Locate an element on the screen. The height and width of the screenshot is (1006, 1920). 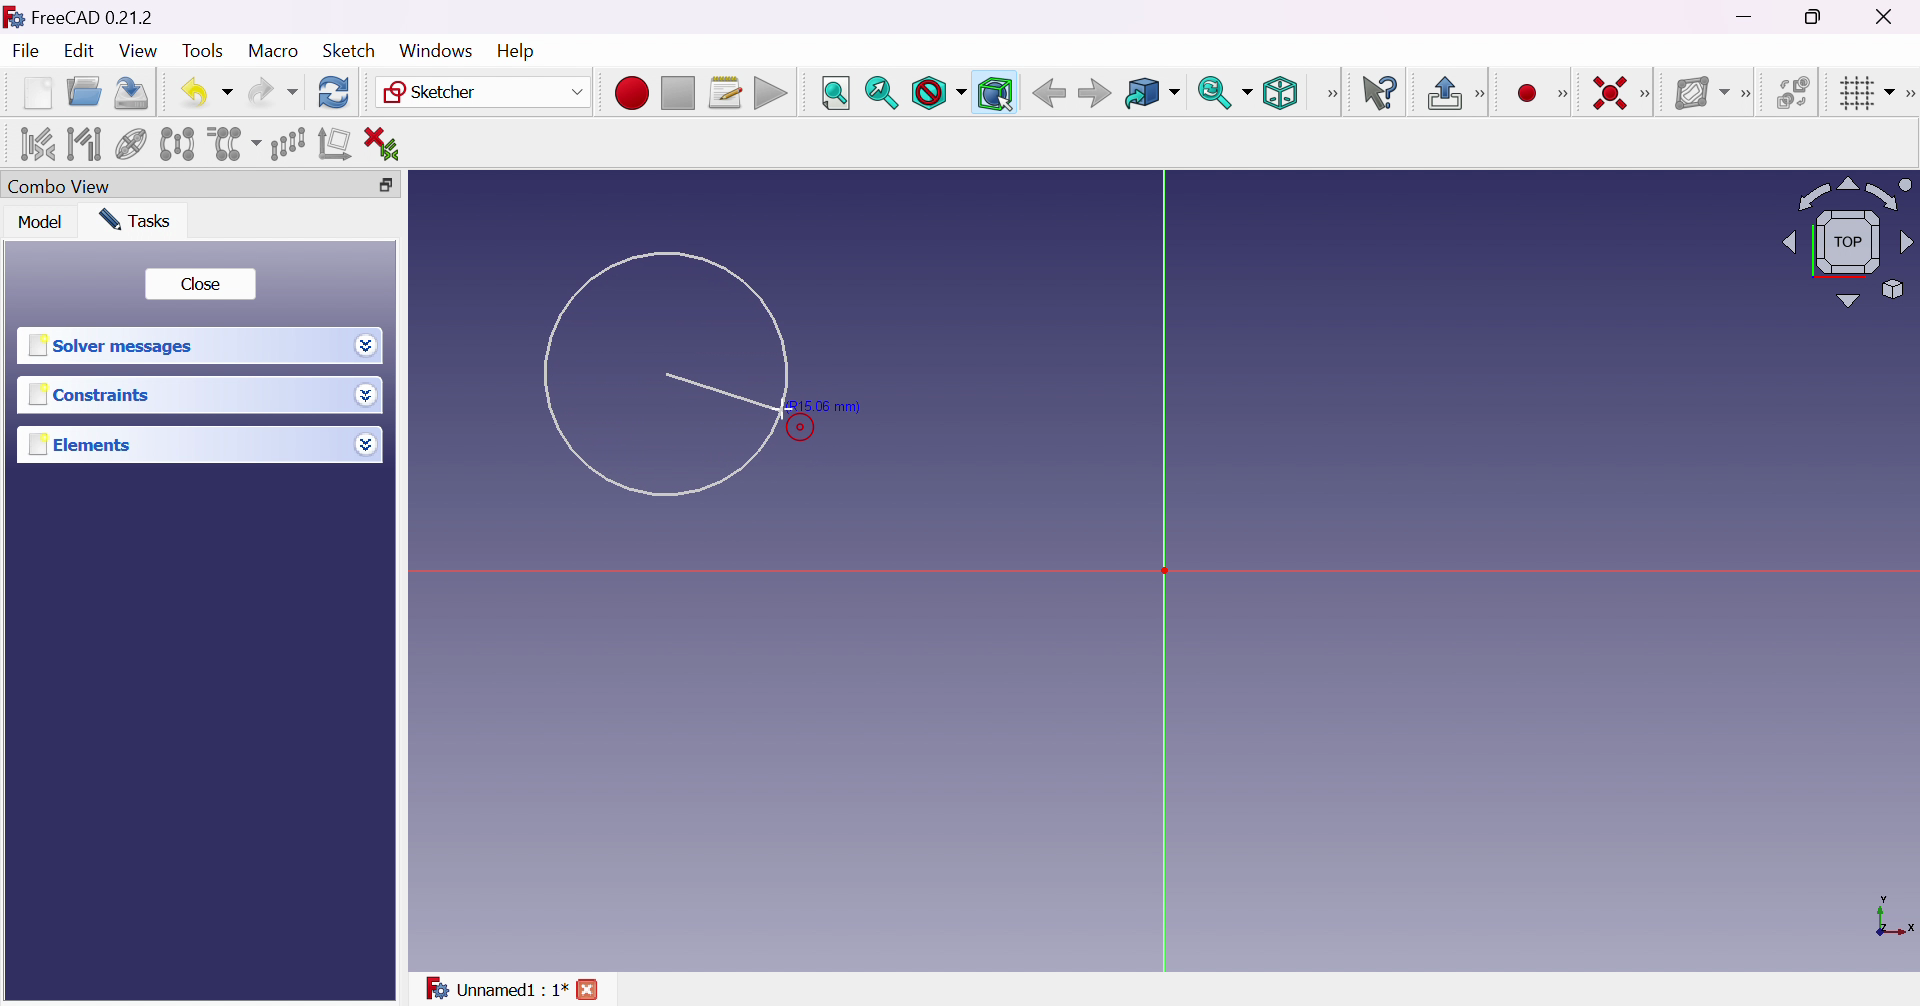
Back is located at coordinates (1049, 92).